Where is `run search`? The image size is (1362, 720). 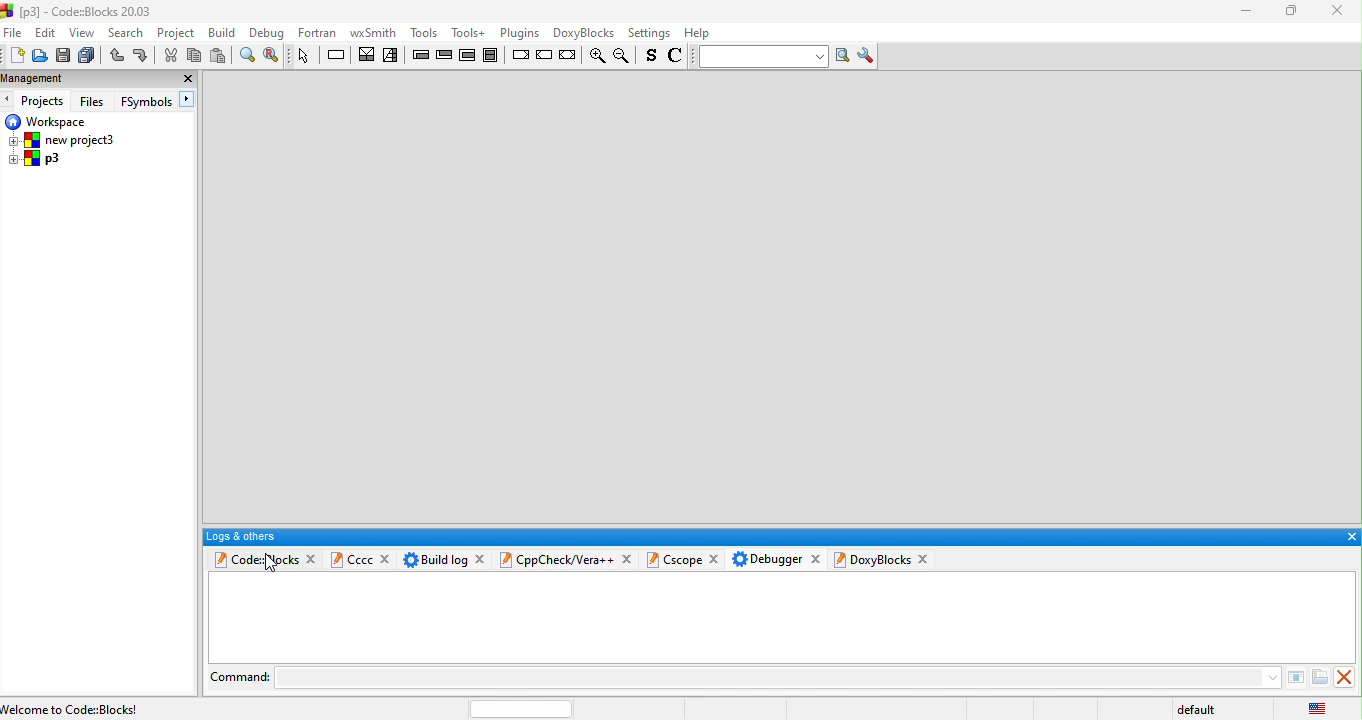
run search is located at coordinates (844, 56).